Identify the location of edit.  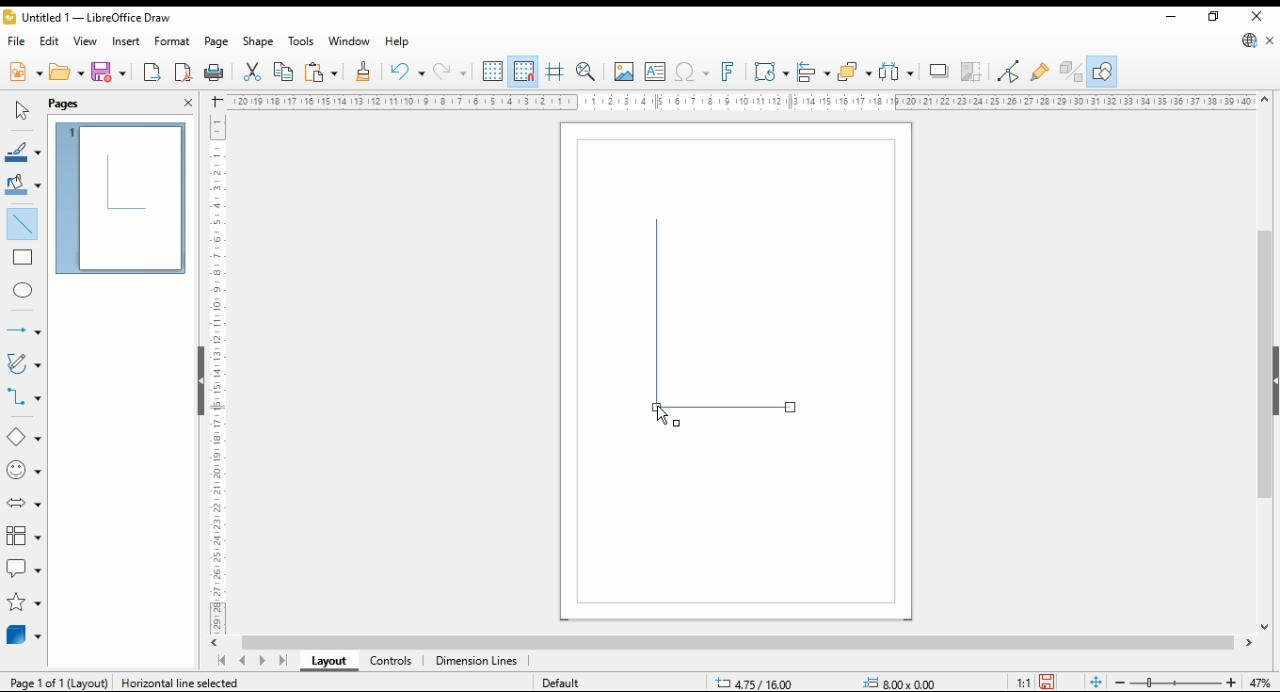
(52, 43).